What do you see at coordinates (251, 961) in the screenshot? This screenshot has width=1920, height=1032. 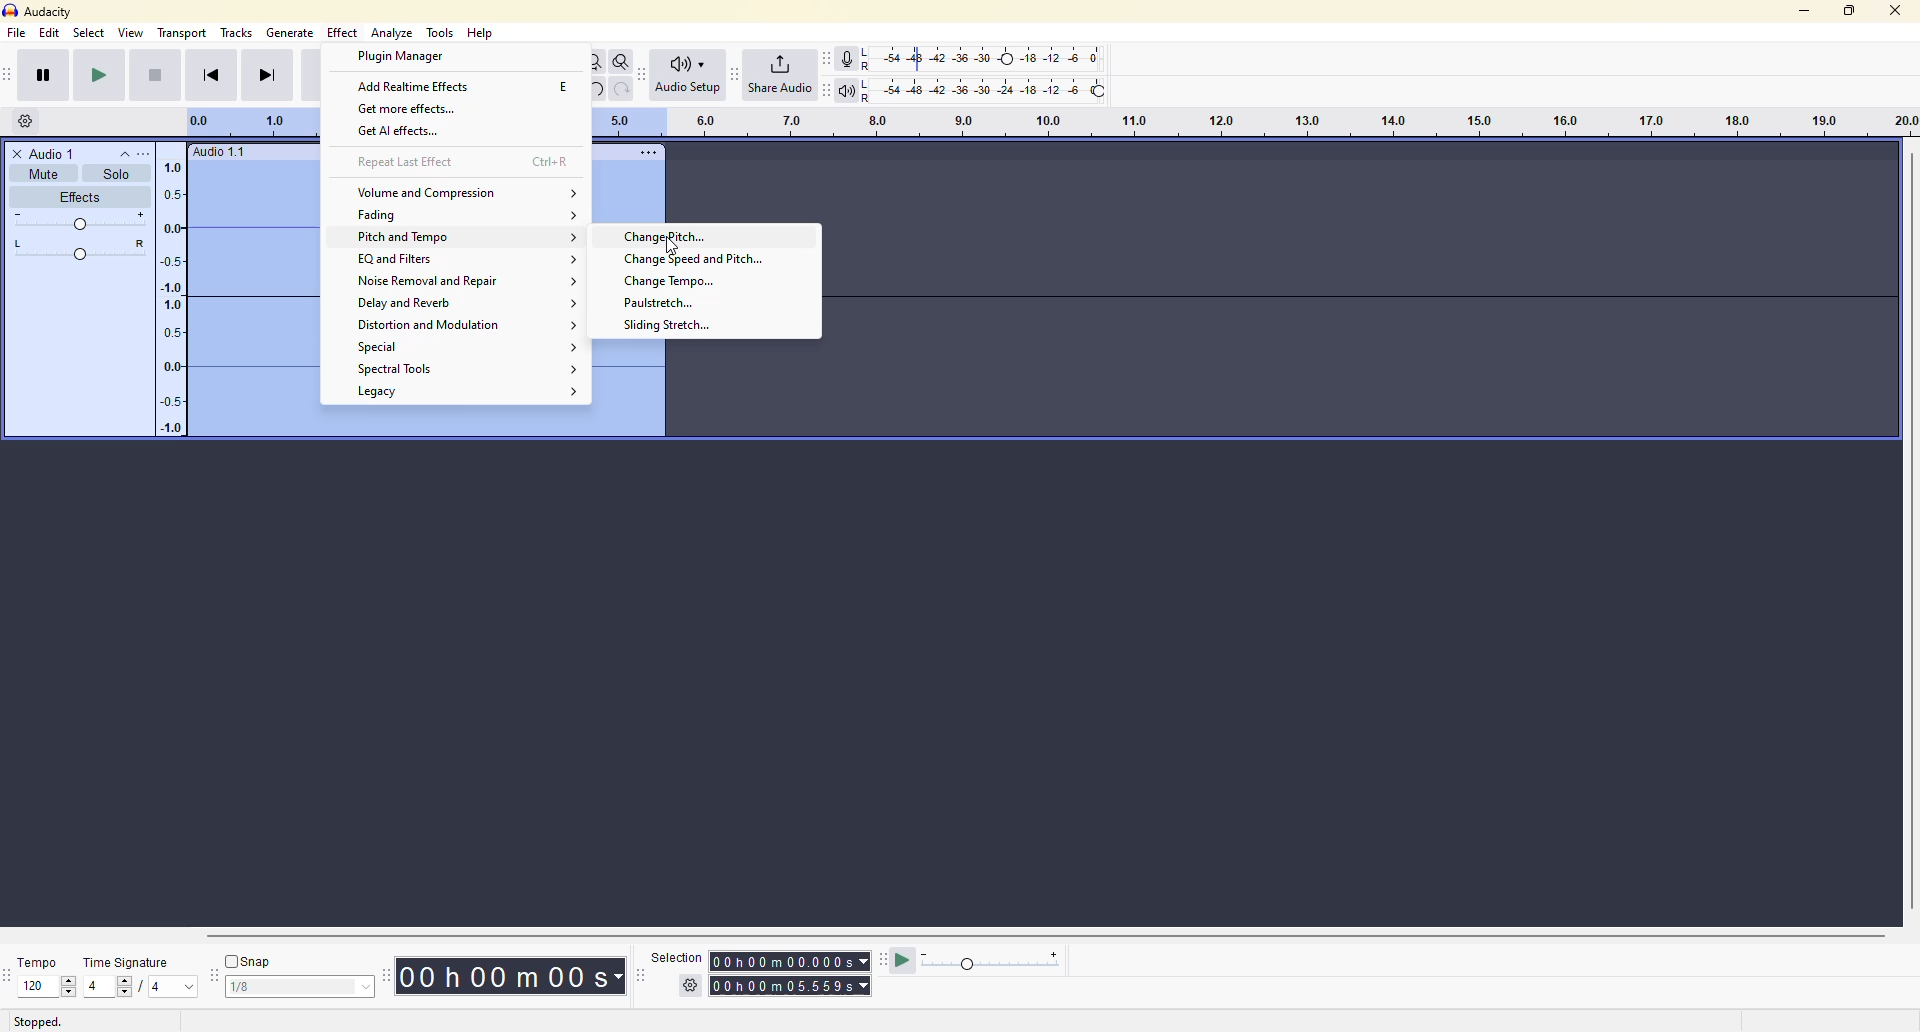 I see `snap` at bounding box center [251, 961].